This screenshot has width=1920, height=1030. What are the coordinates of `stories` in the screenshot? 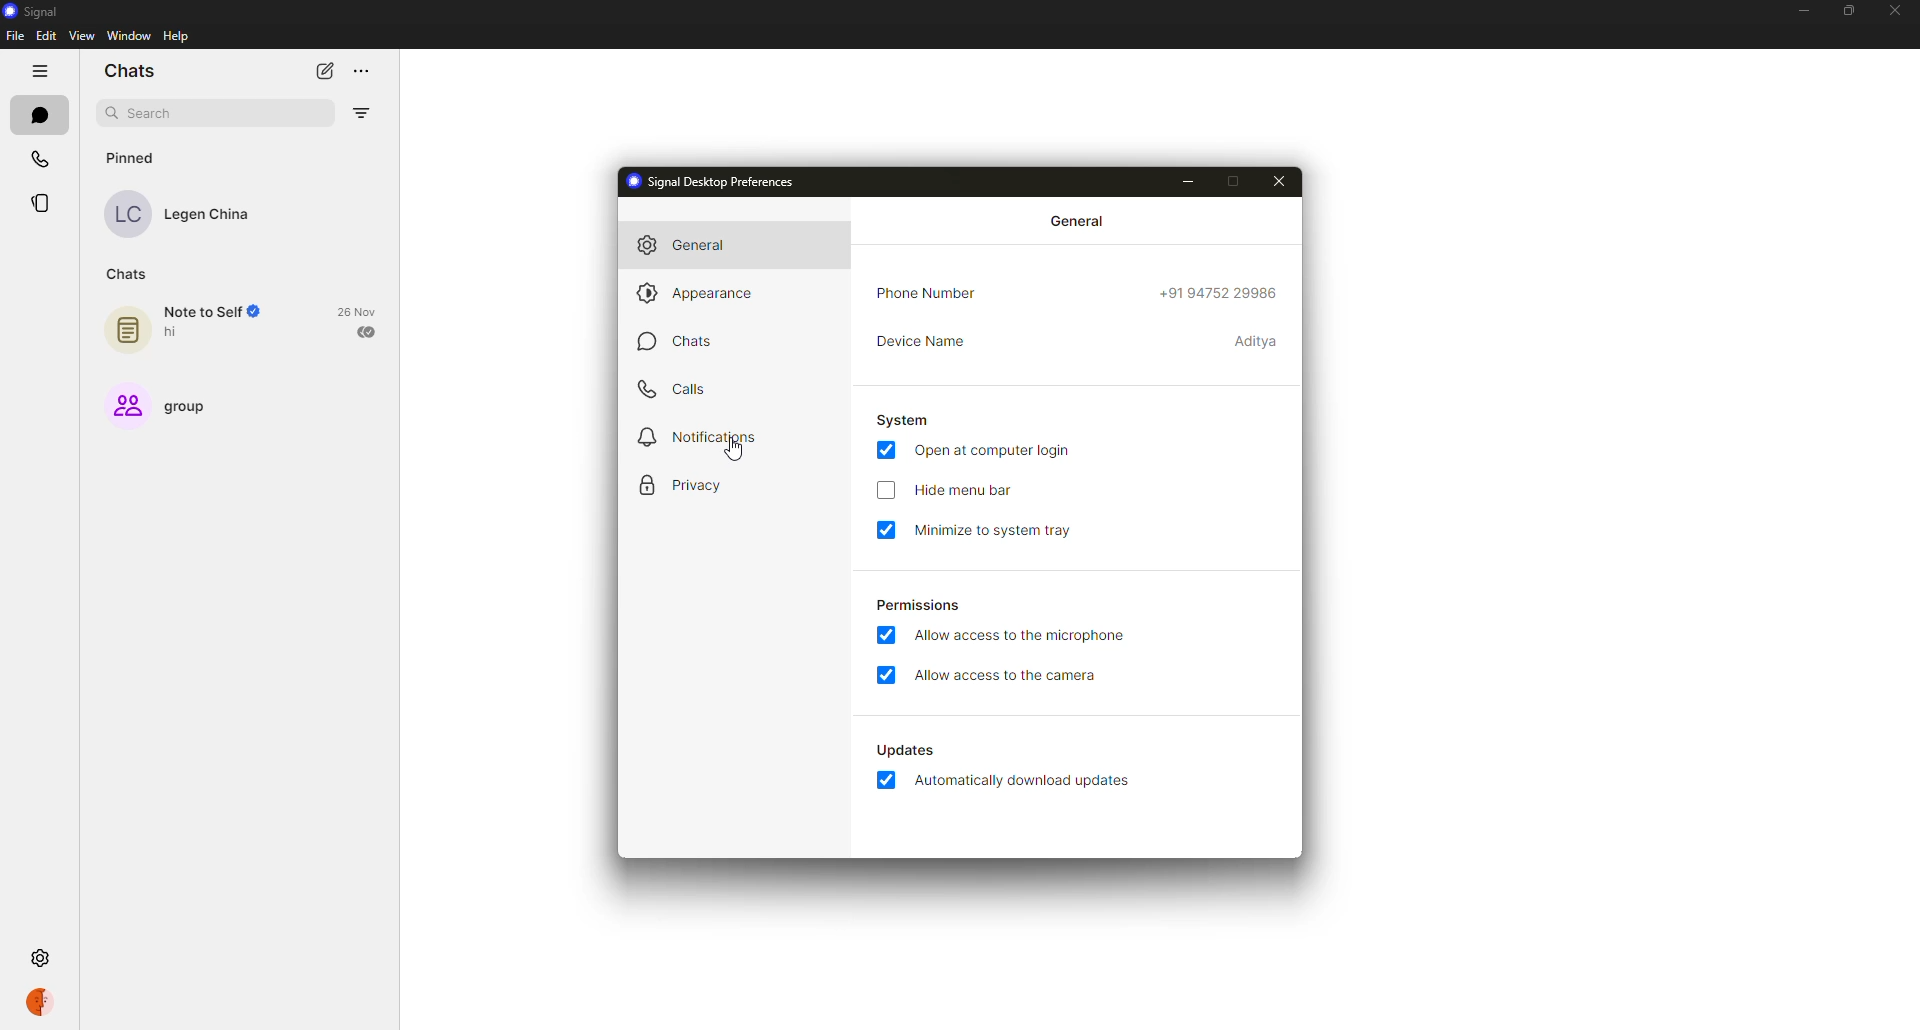 It's located at (42, 203).